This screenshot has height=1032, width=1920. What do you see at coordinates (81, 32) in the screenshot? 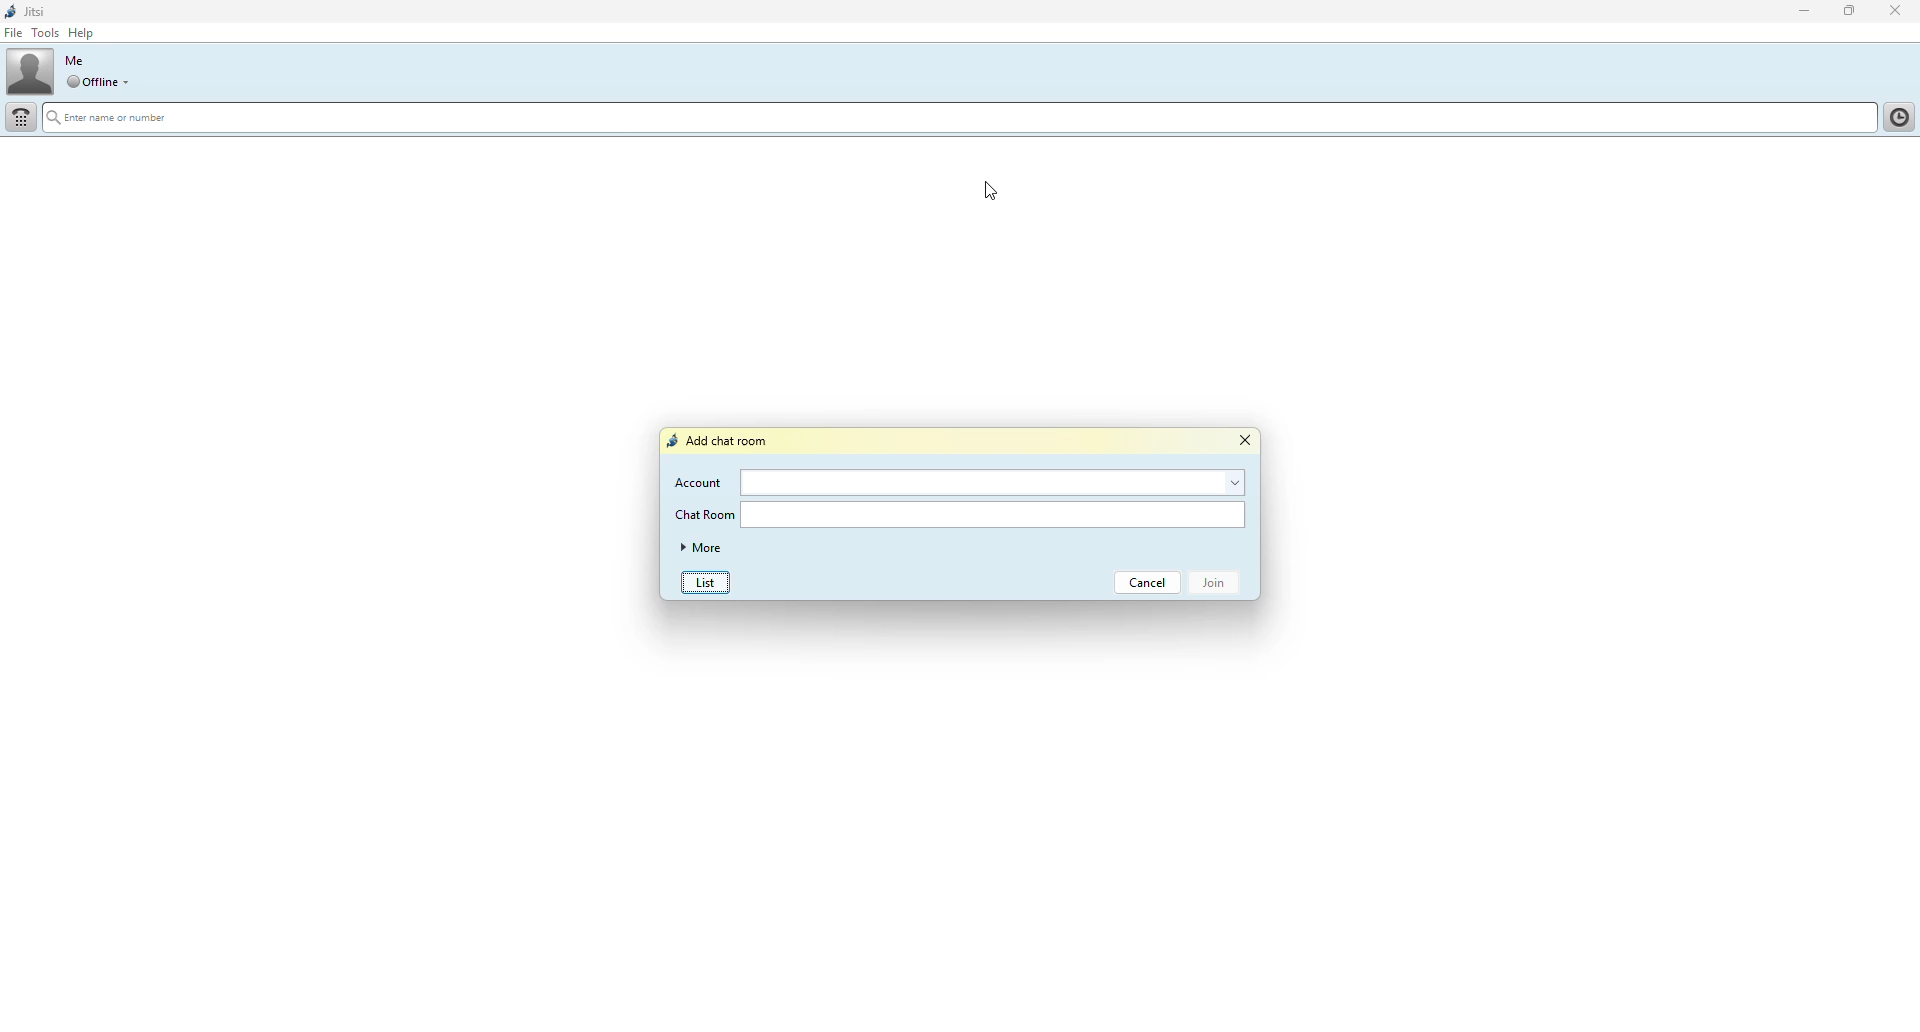
I see `help` at bounding box center [81, 32].